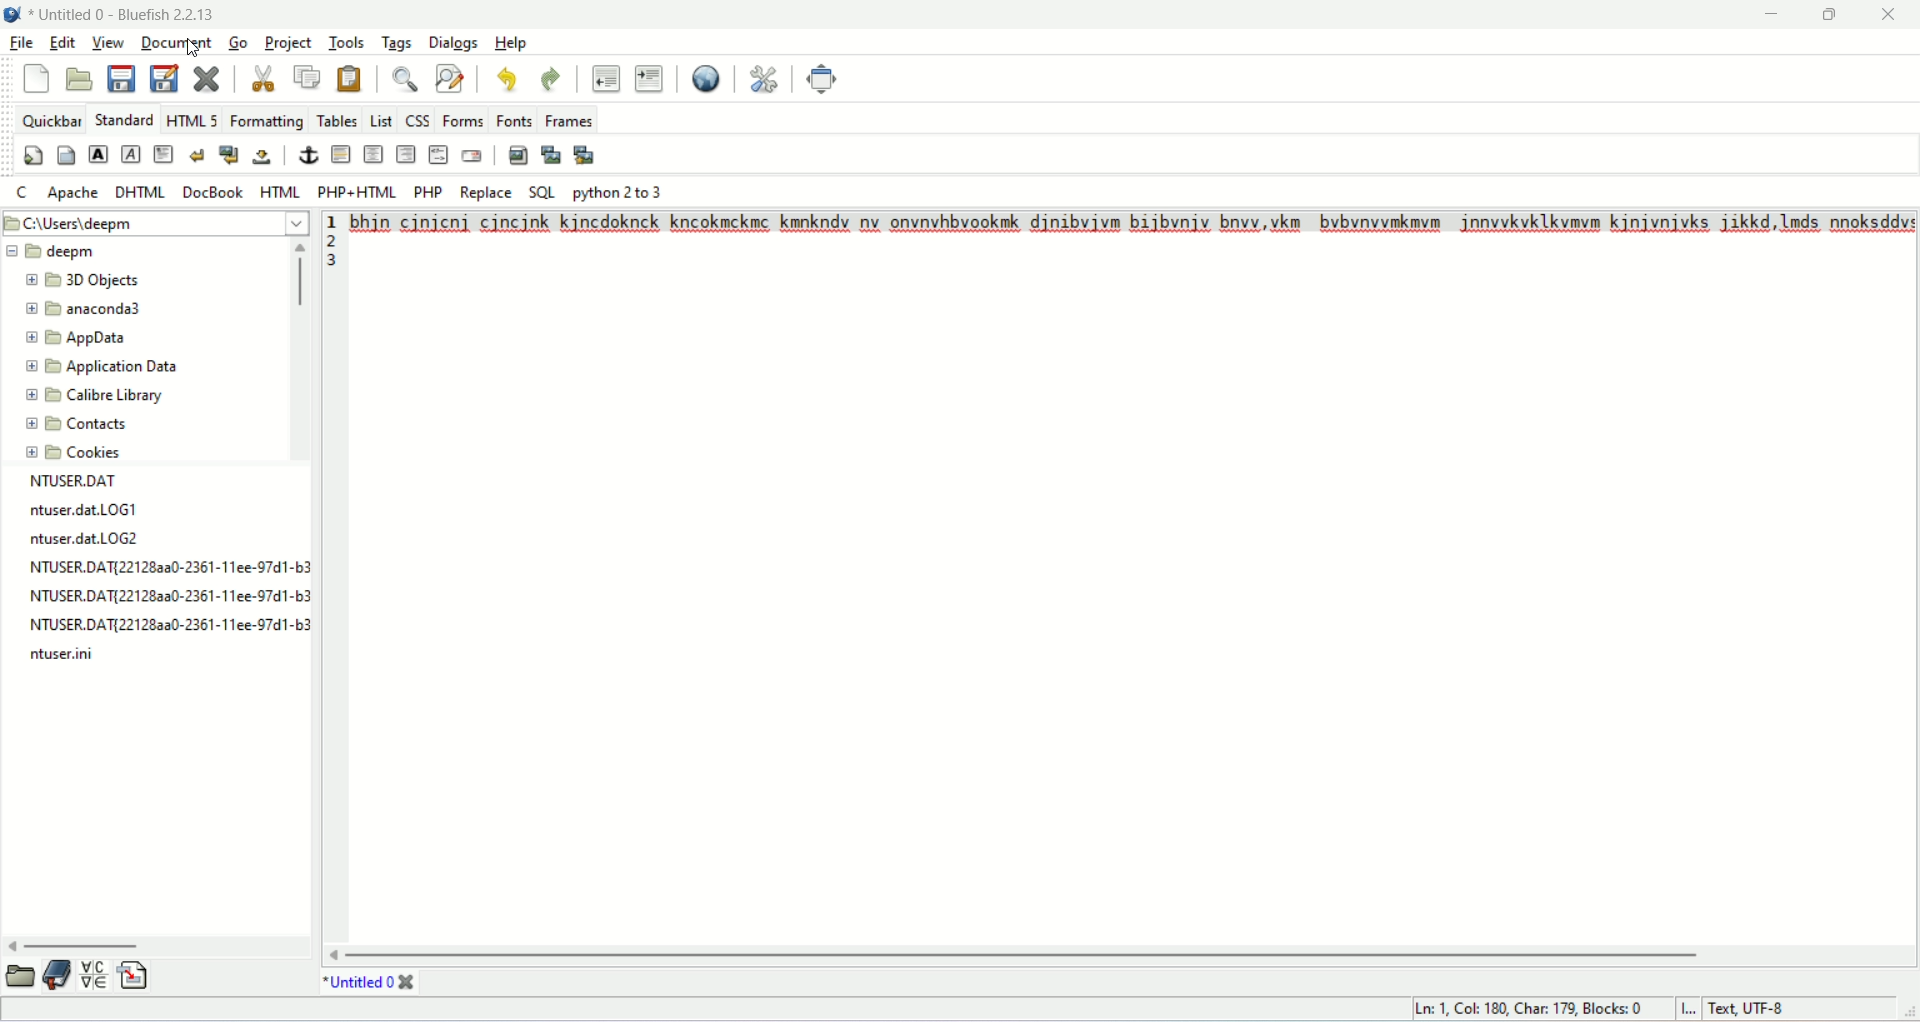  What do you see at coordinates (35, 156) in the screenshot?
I see `quickstart` at bounding box center [35, 156].